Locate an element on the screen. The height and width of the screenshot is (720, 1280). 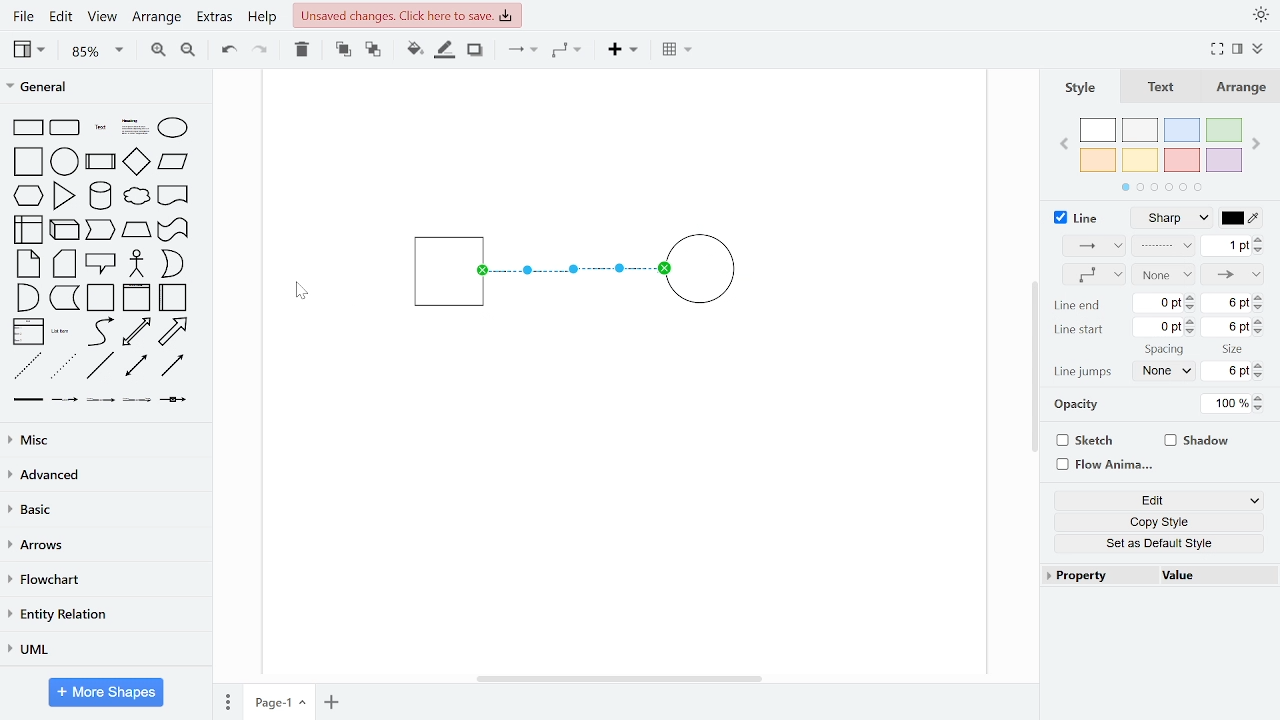
fill line is located at coordinates (444, 50).